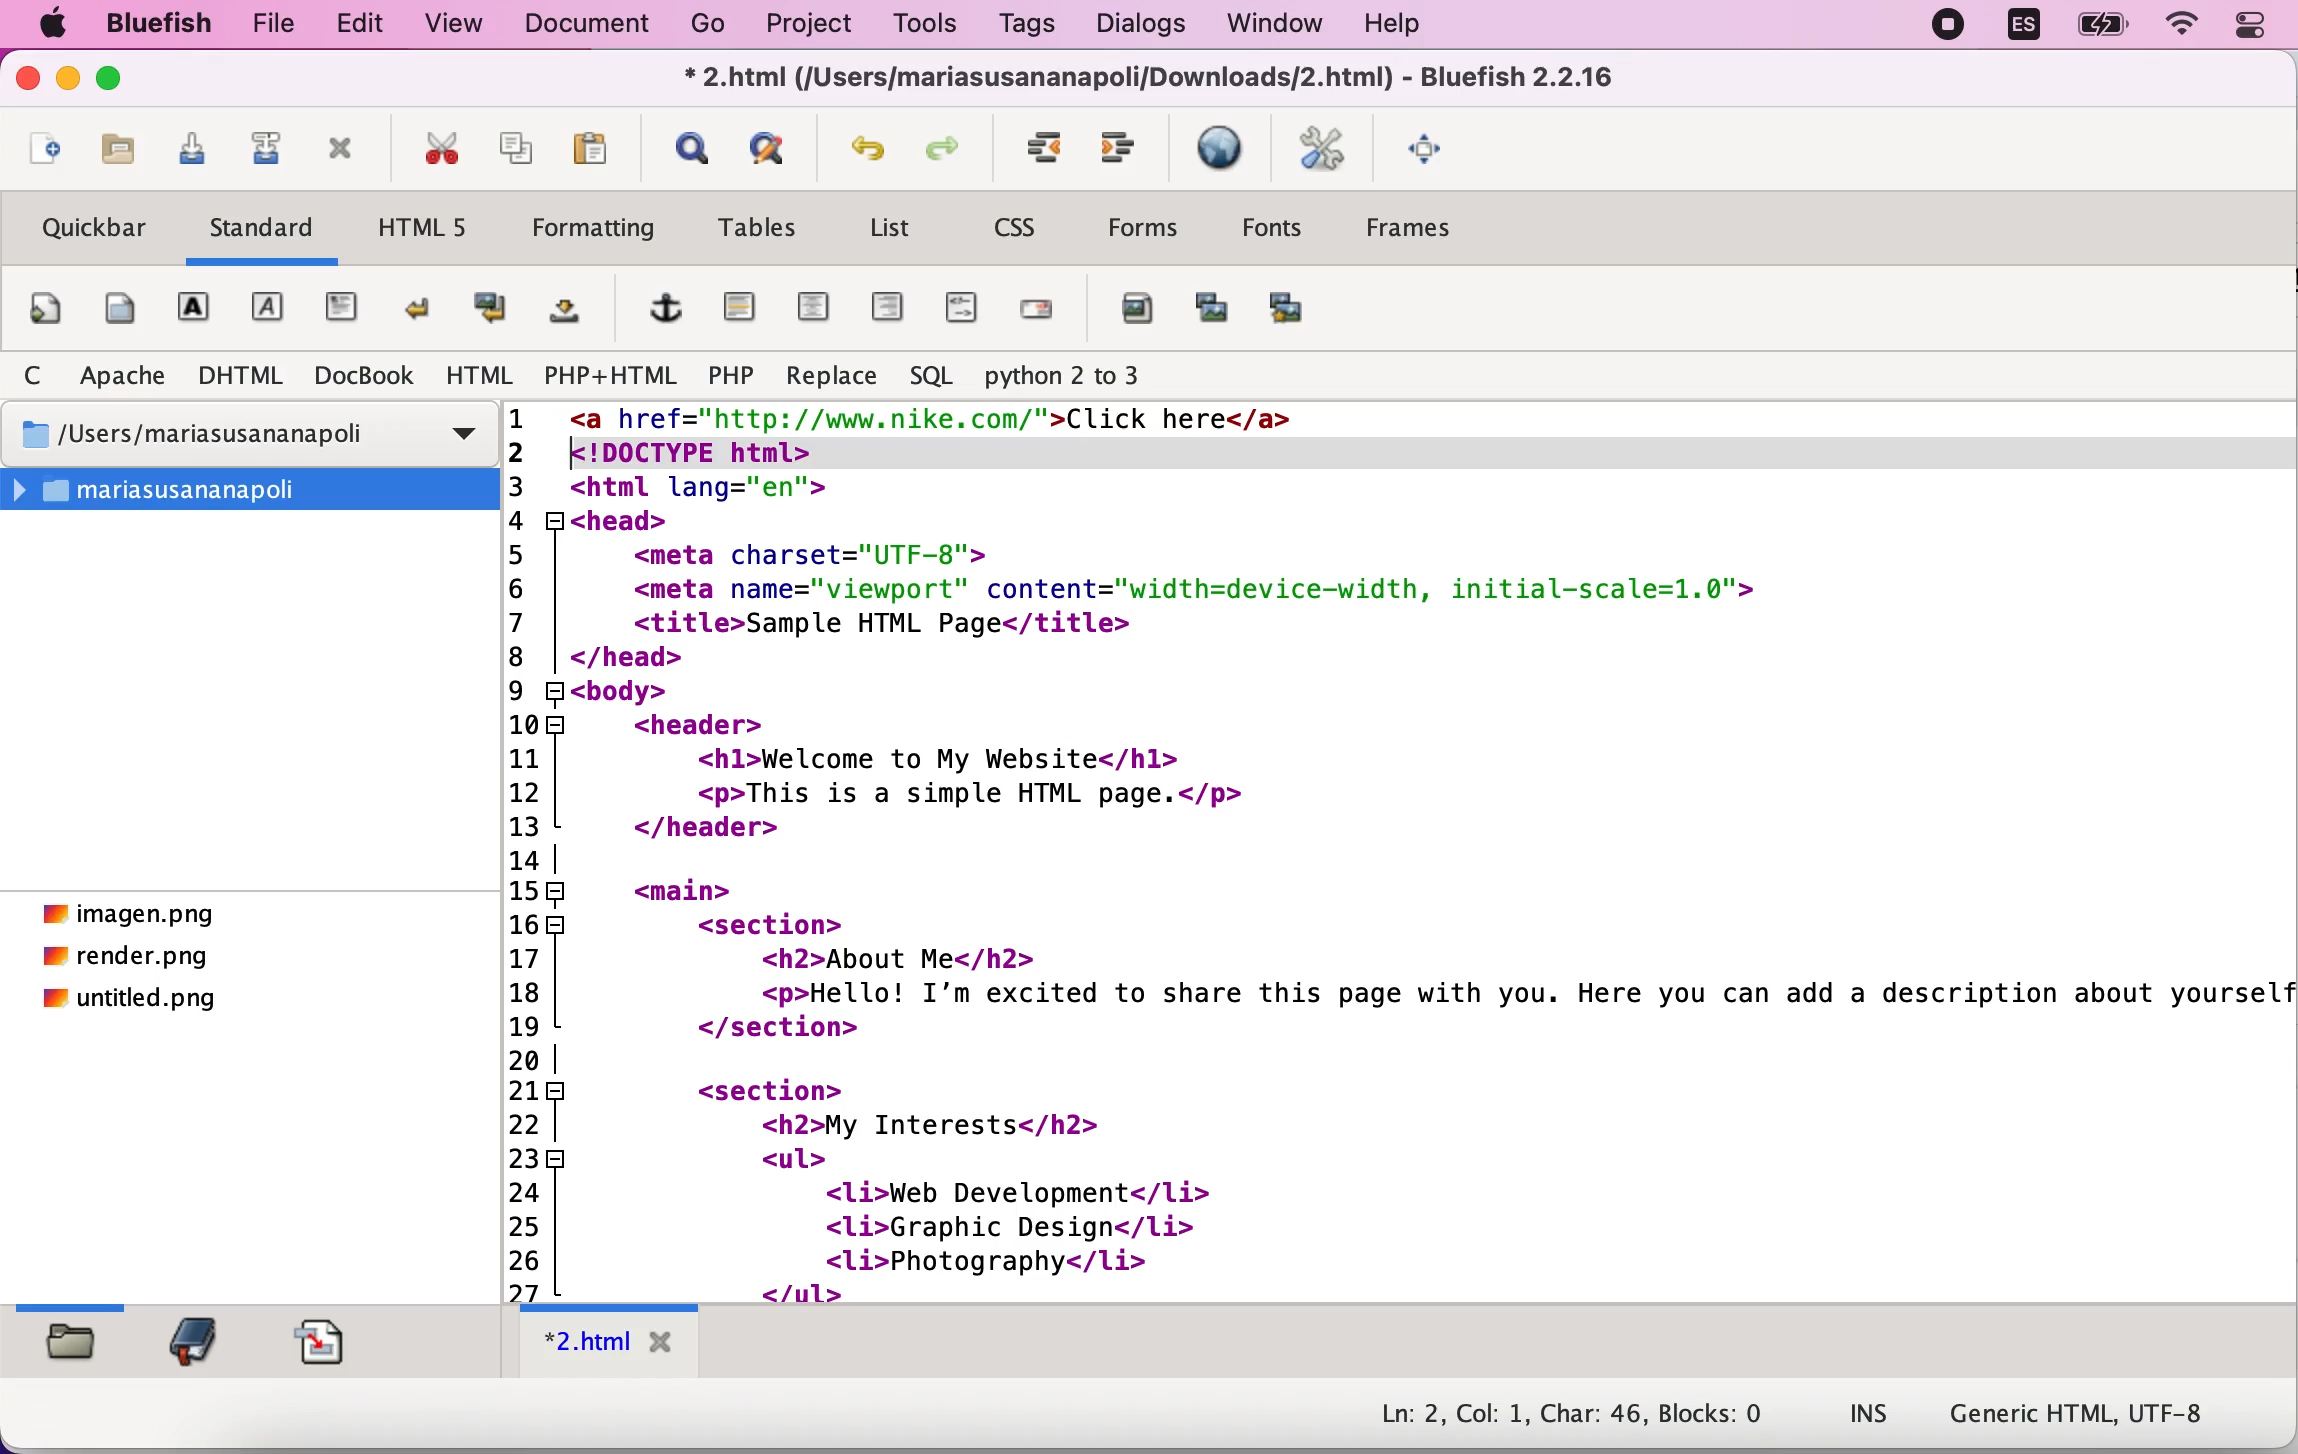 This screenshot has width=2298, height=1454. I want to click on insert thumbnail, so click(1209, 317).